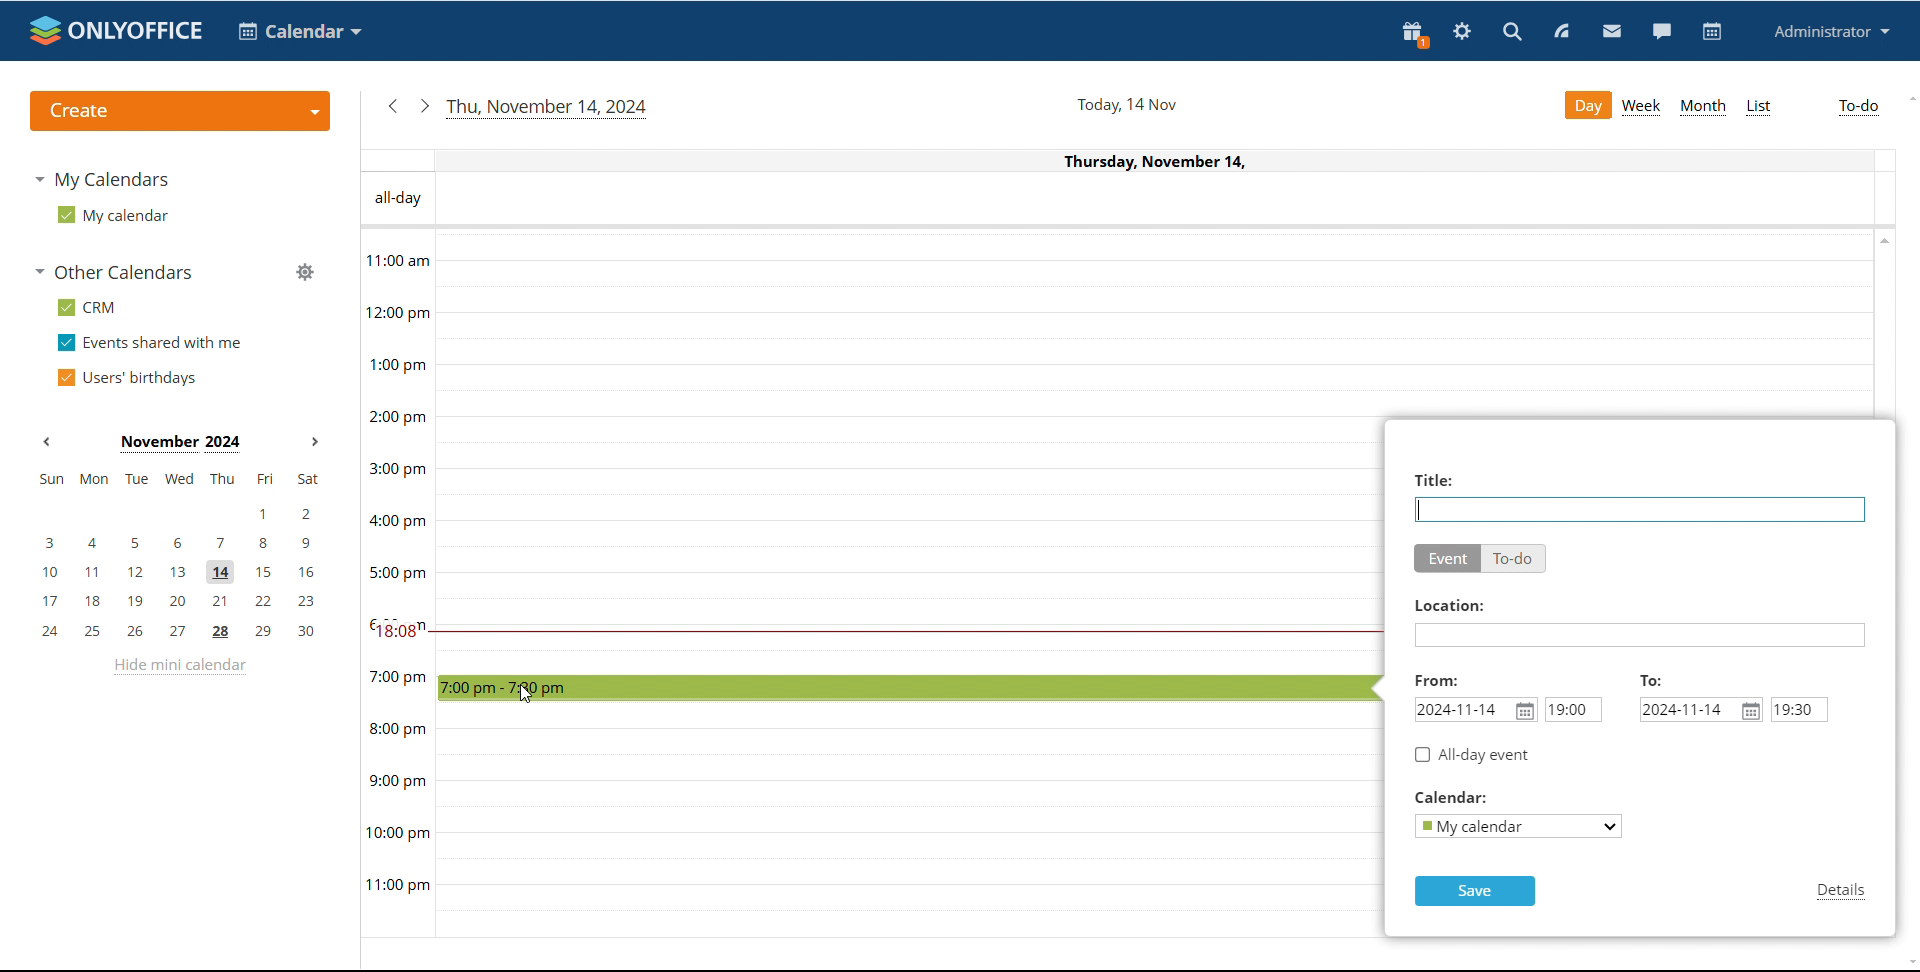 The image size is (1920, 972). I want to click on list view, so click(1757, 109).